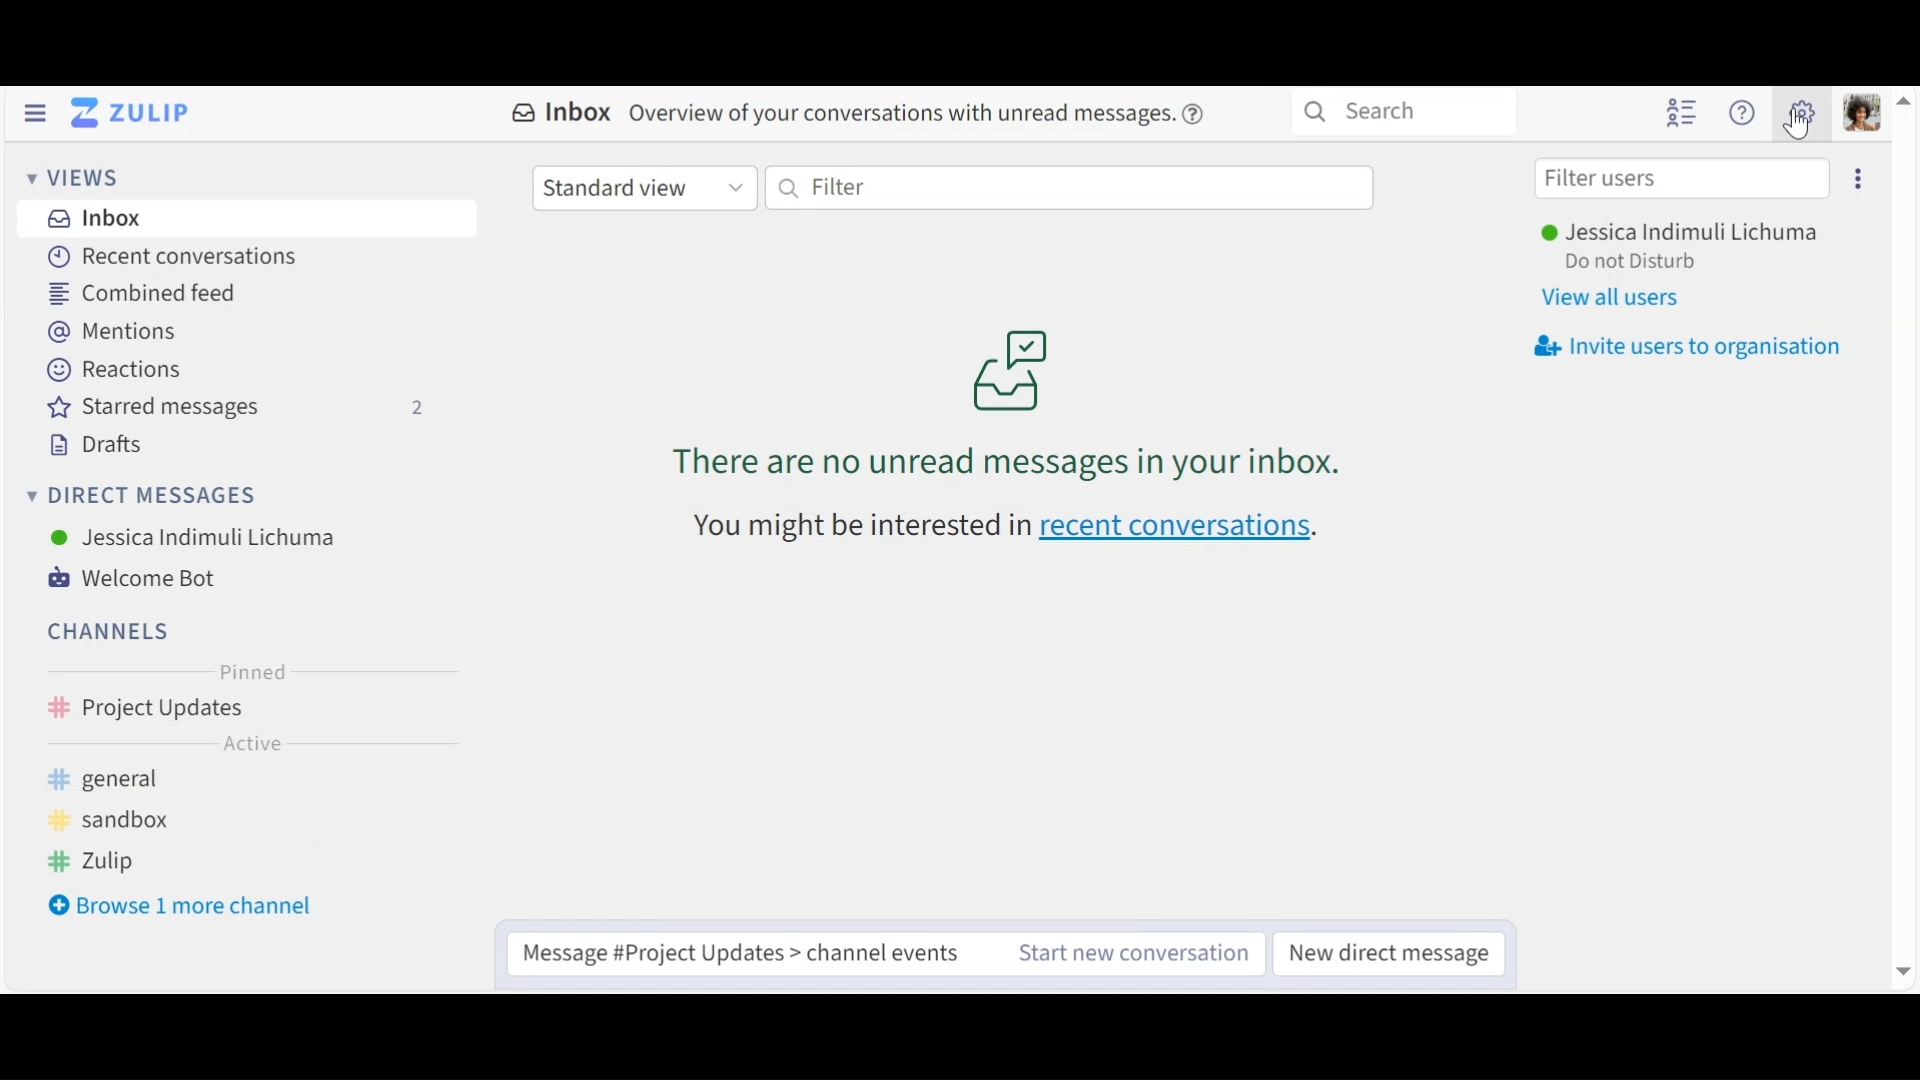  I want to click on sandbox, so click(119, 820).